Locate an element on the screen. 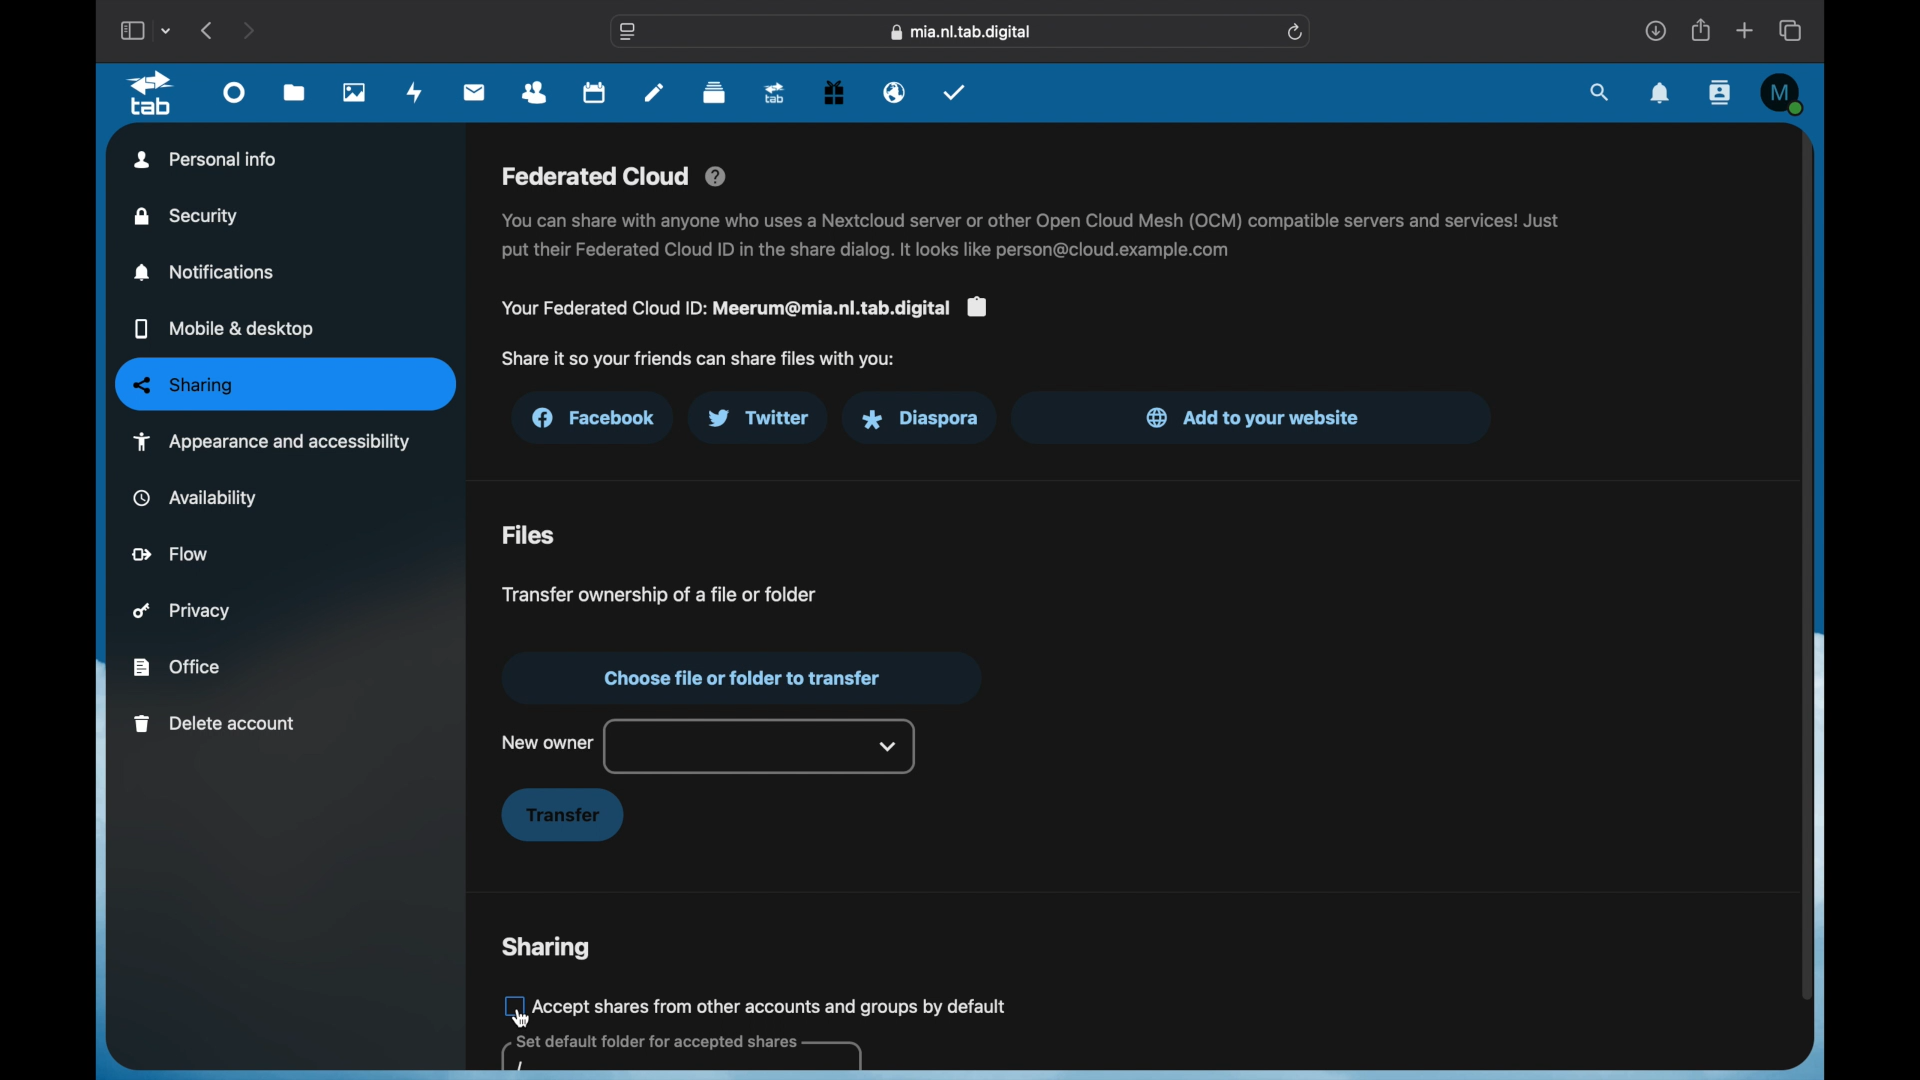 This screenshot has height=1080, width=1920. activity is located at coordinates (418, 93).